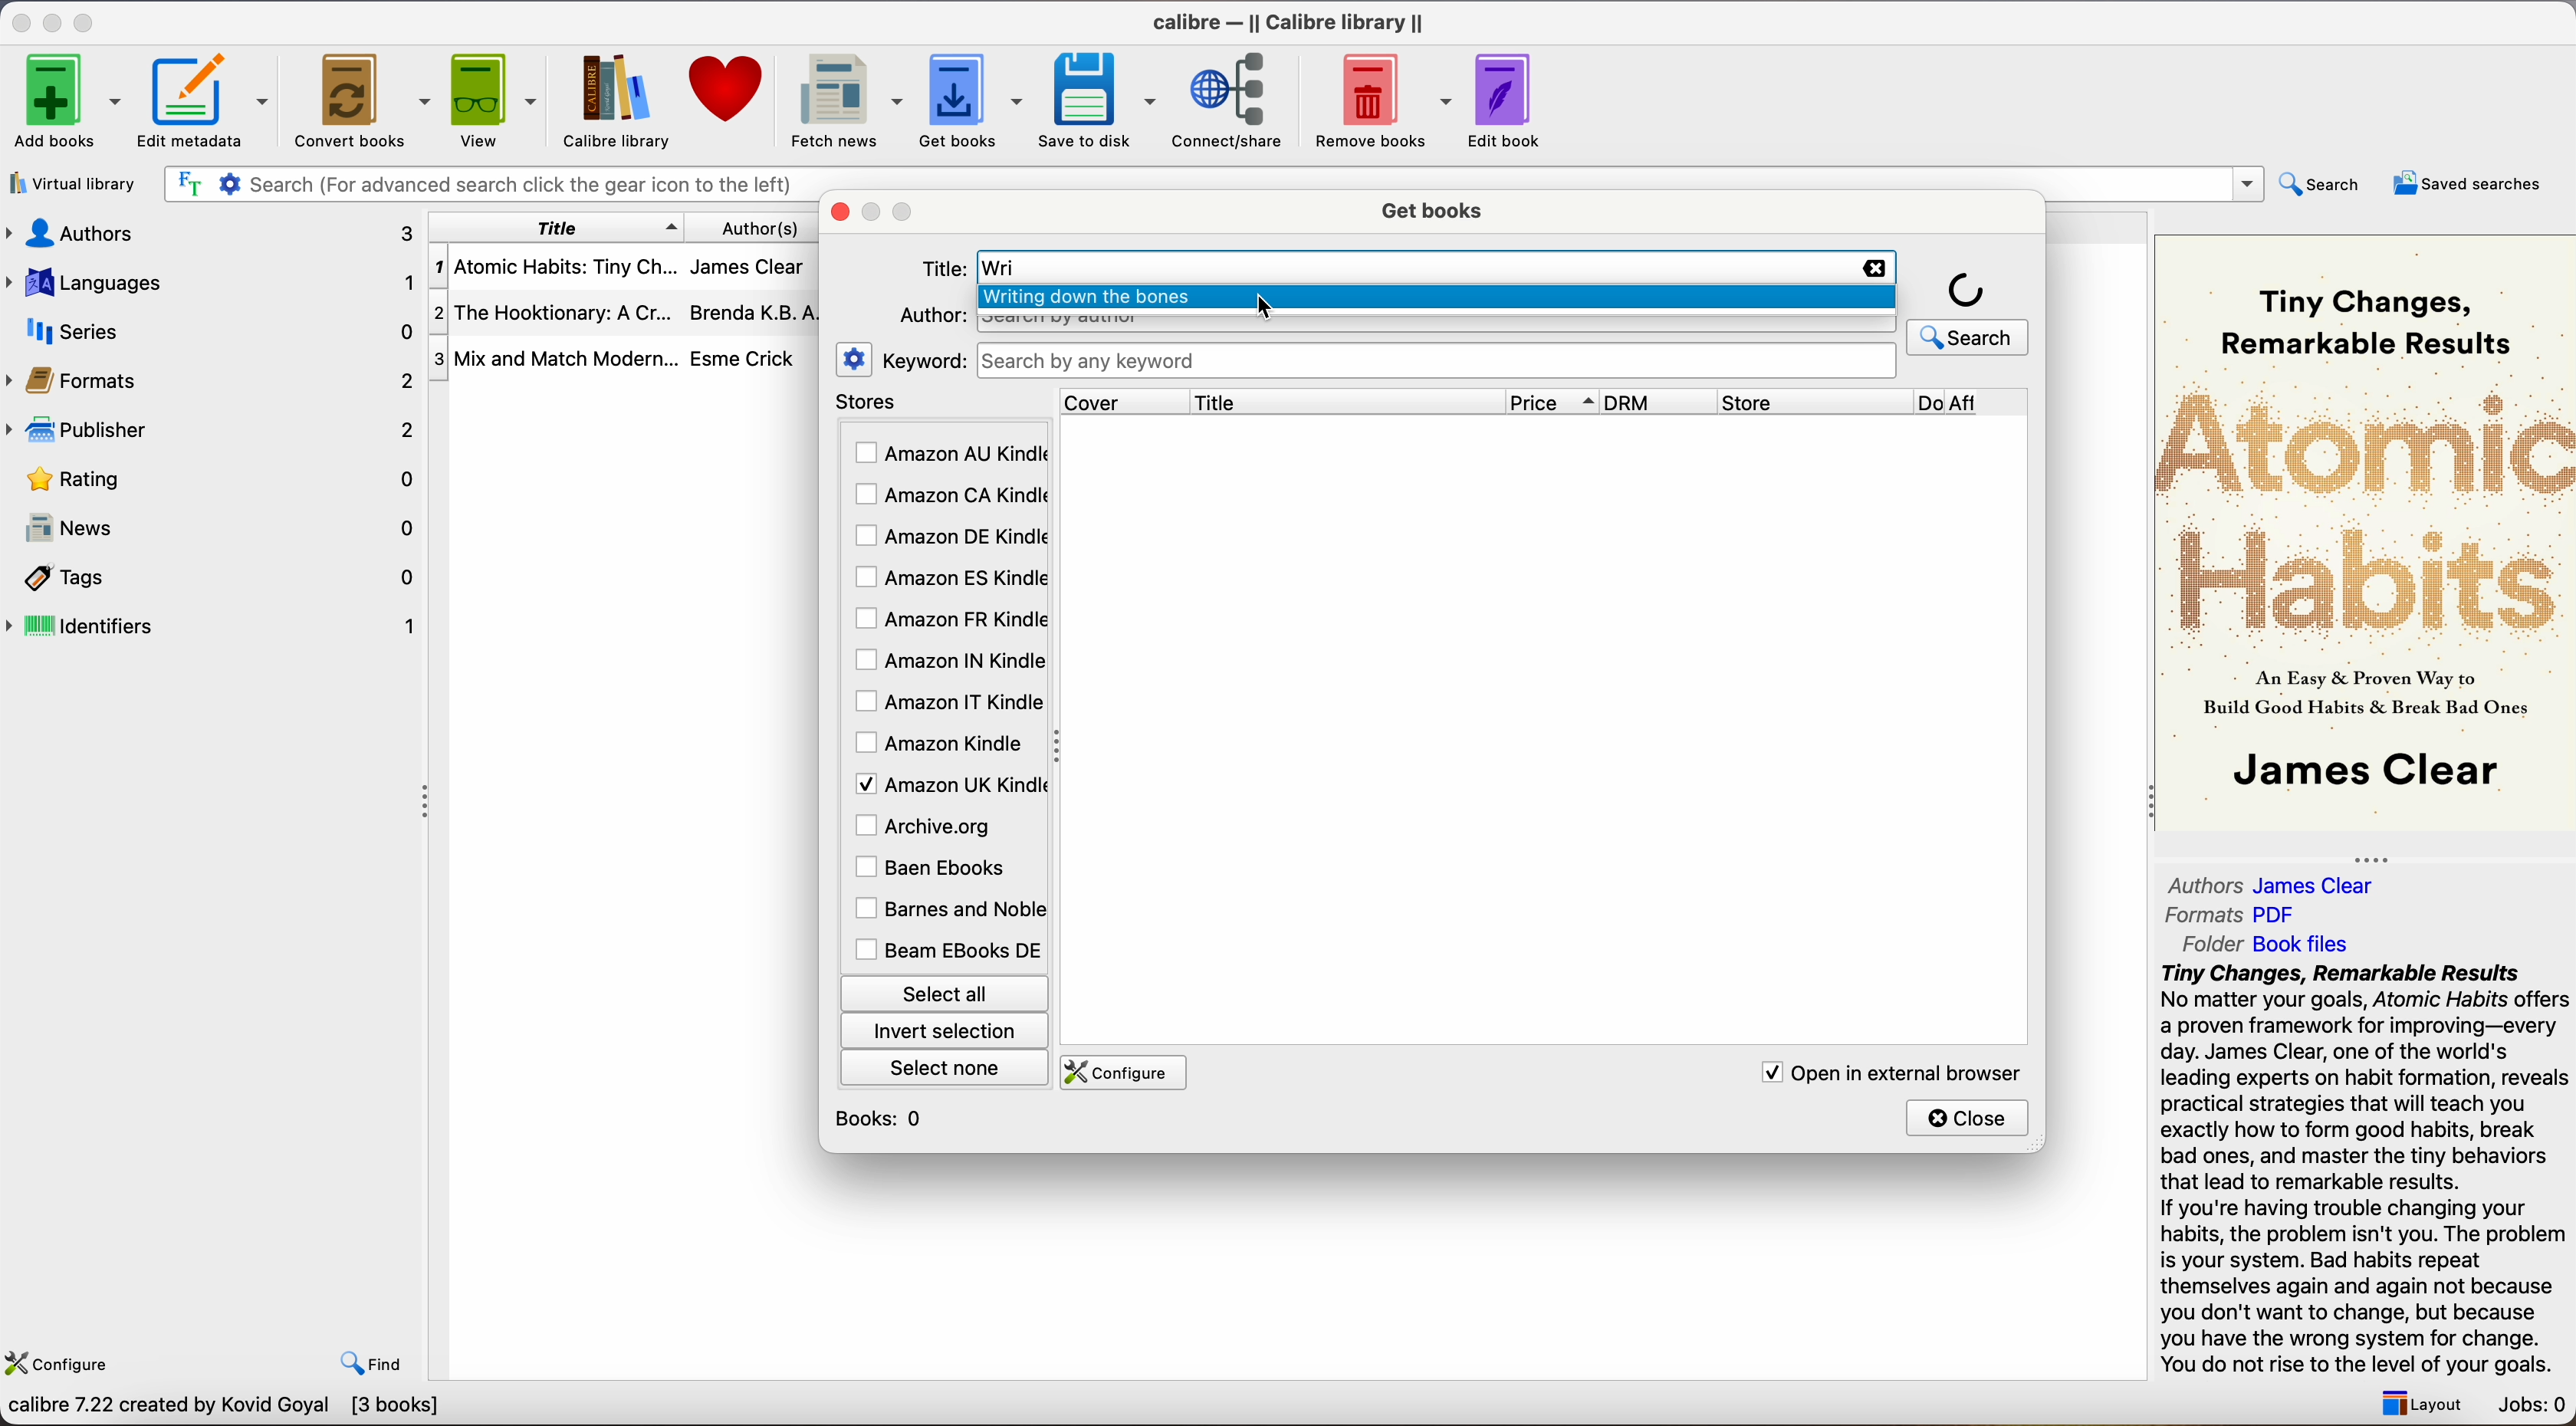 This screenshot has width=2576, height=1426. I want to click on select none, so click(947, 1066).